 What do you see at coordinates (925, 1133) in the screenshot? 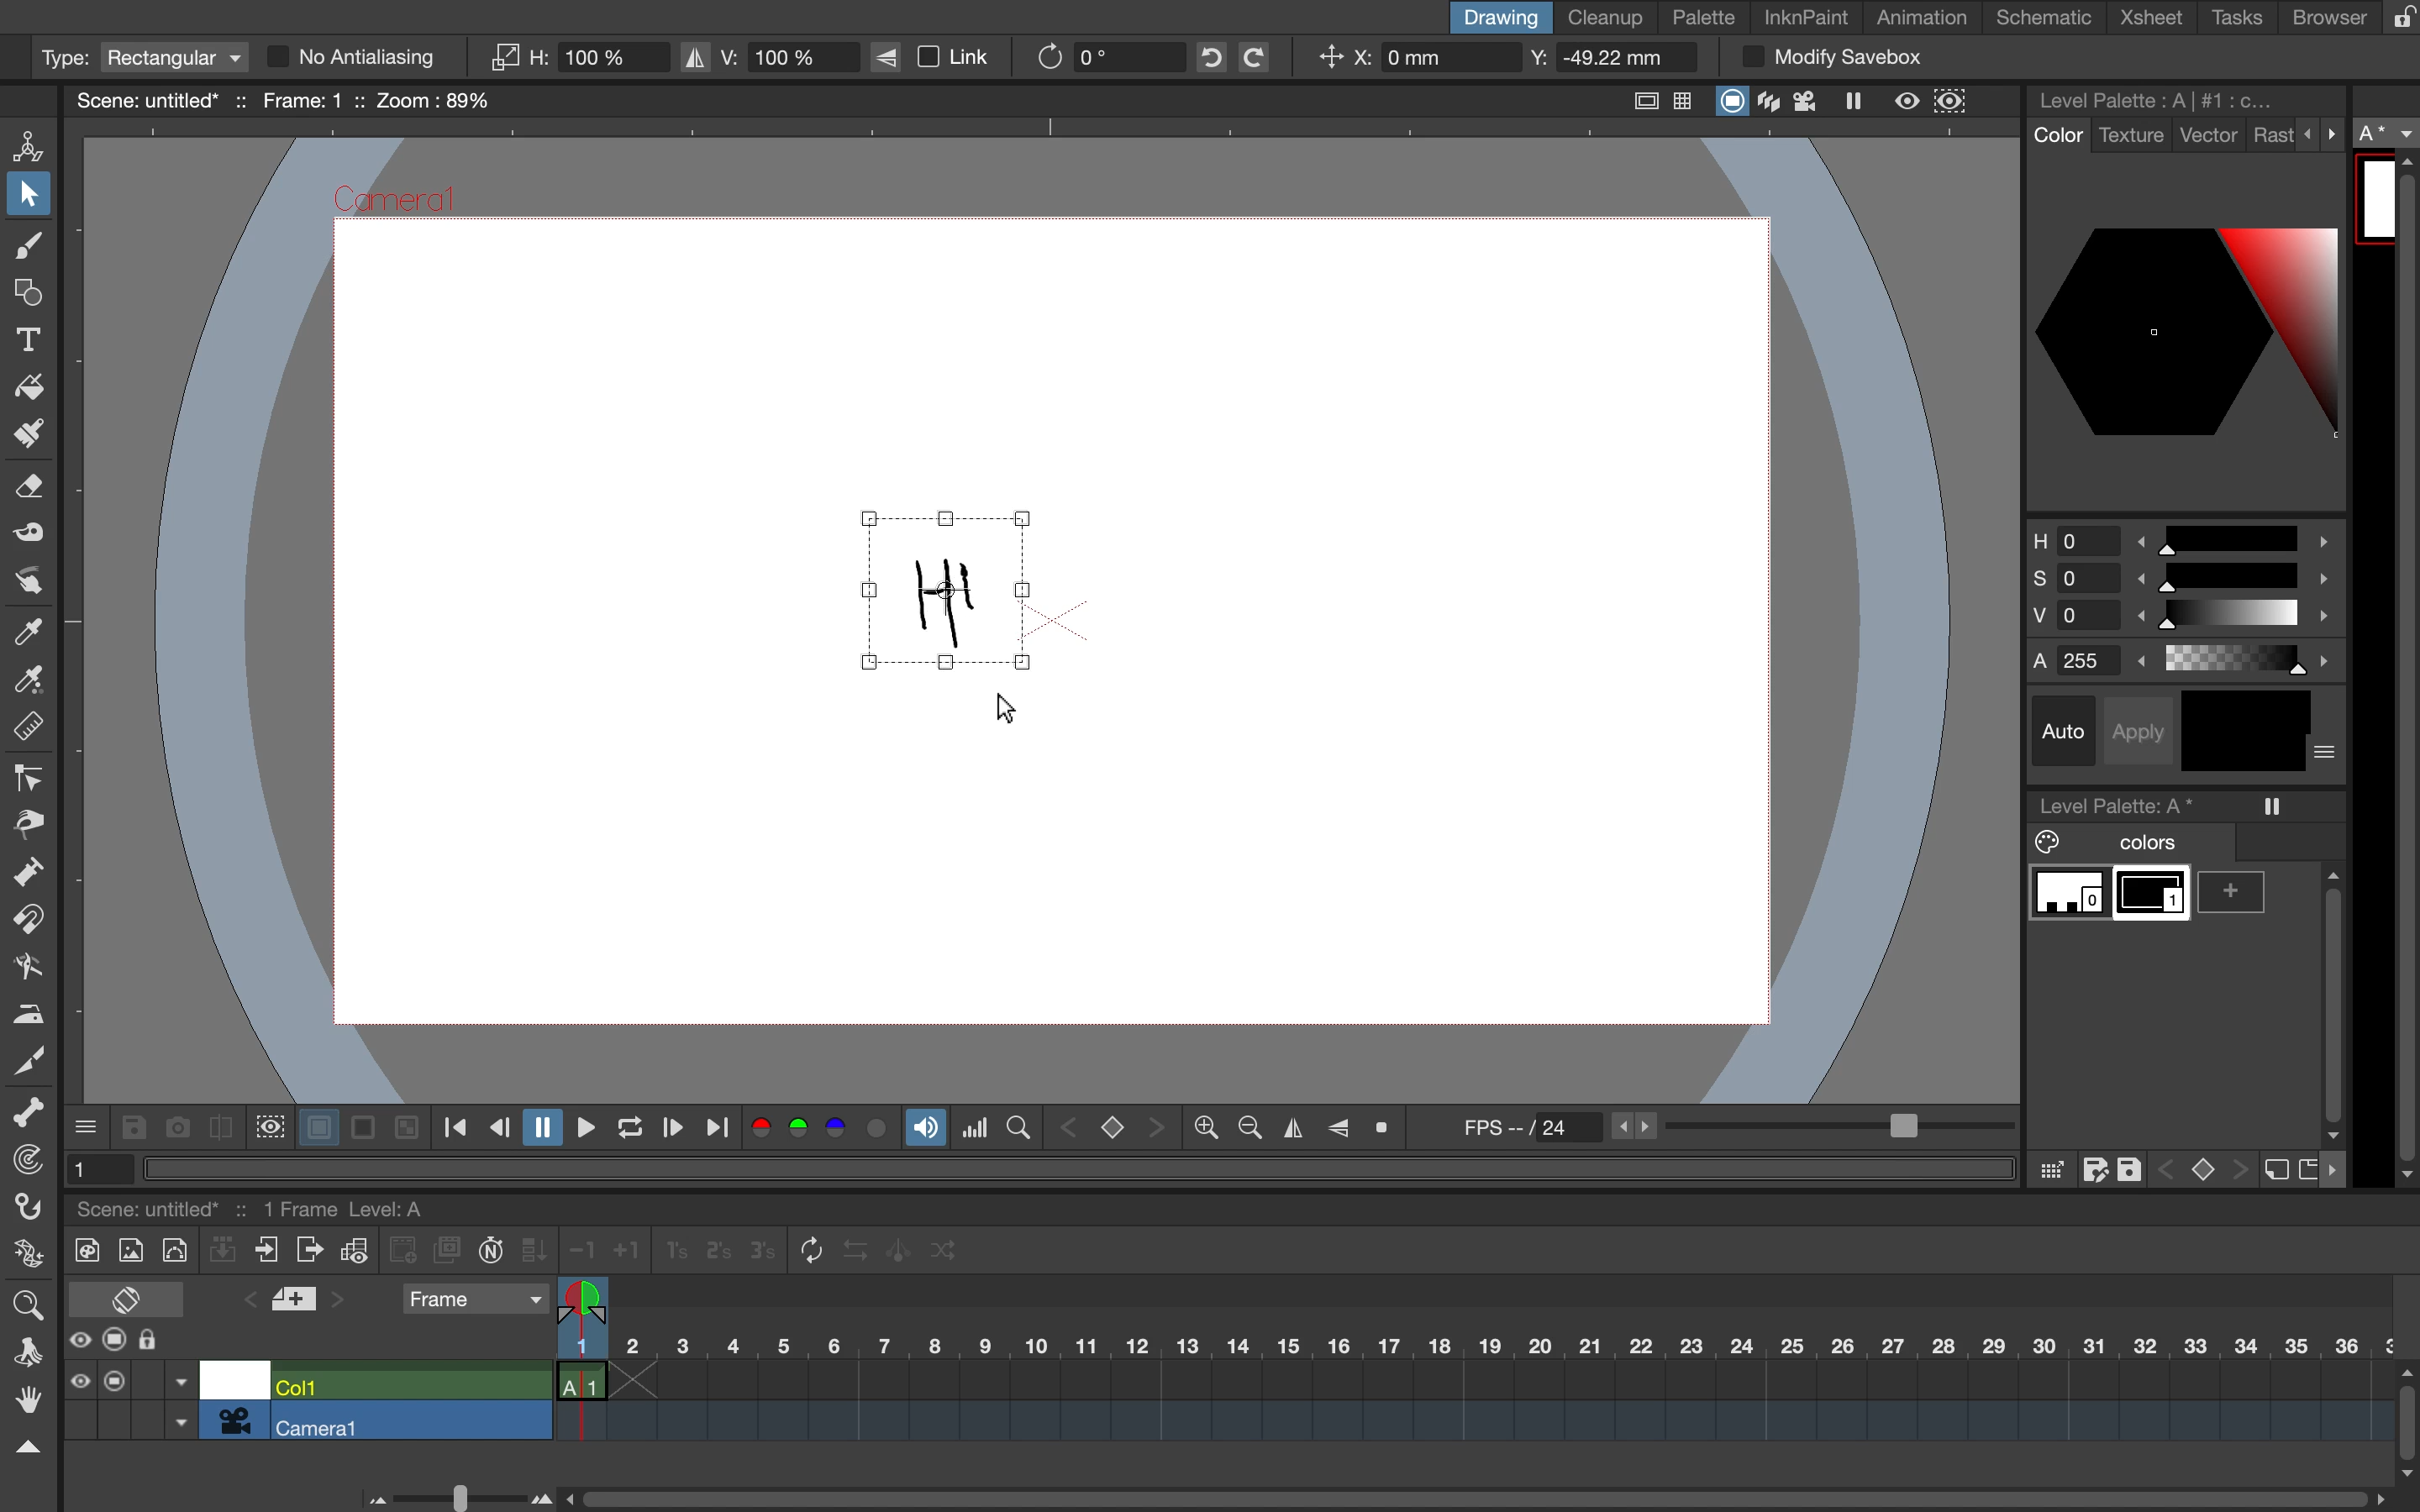
I see `soundtrack` at bounding box center [925, 1133].